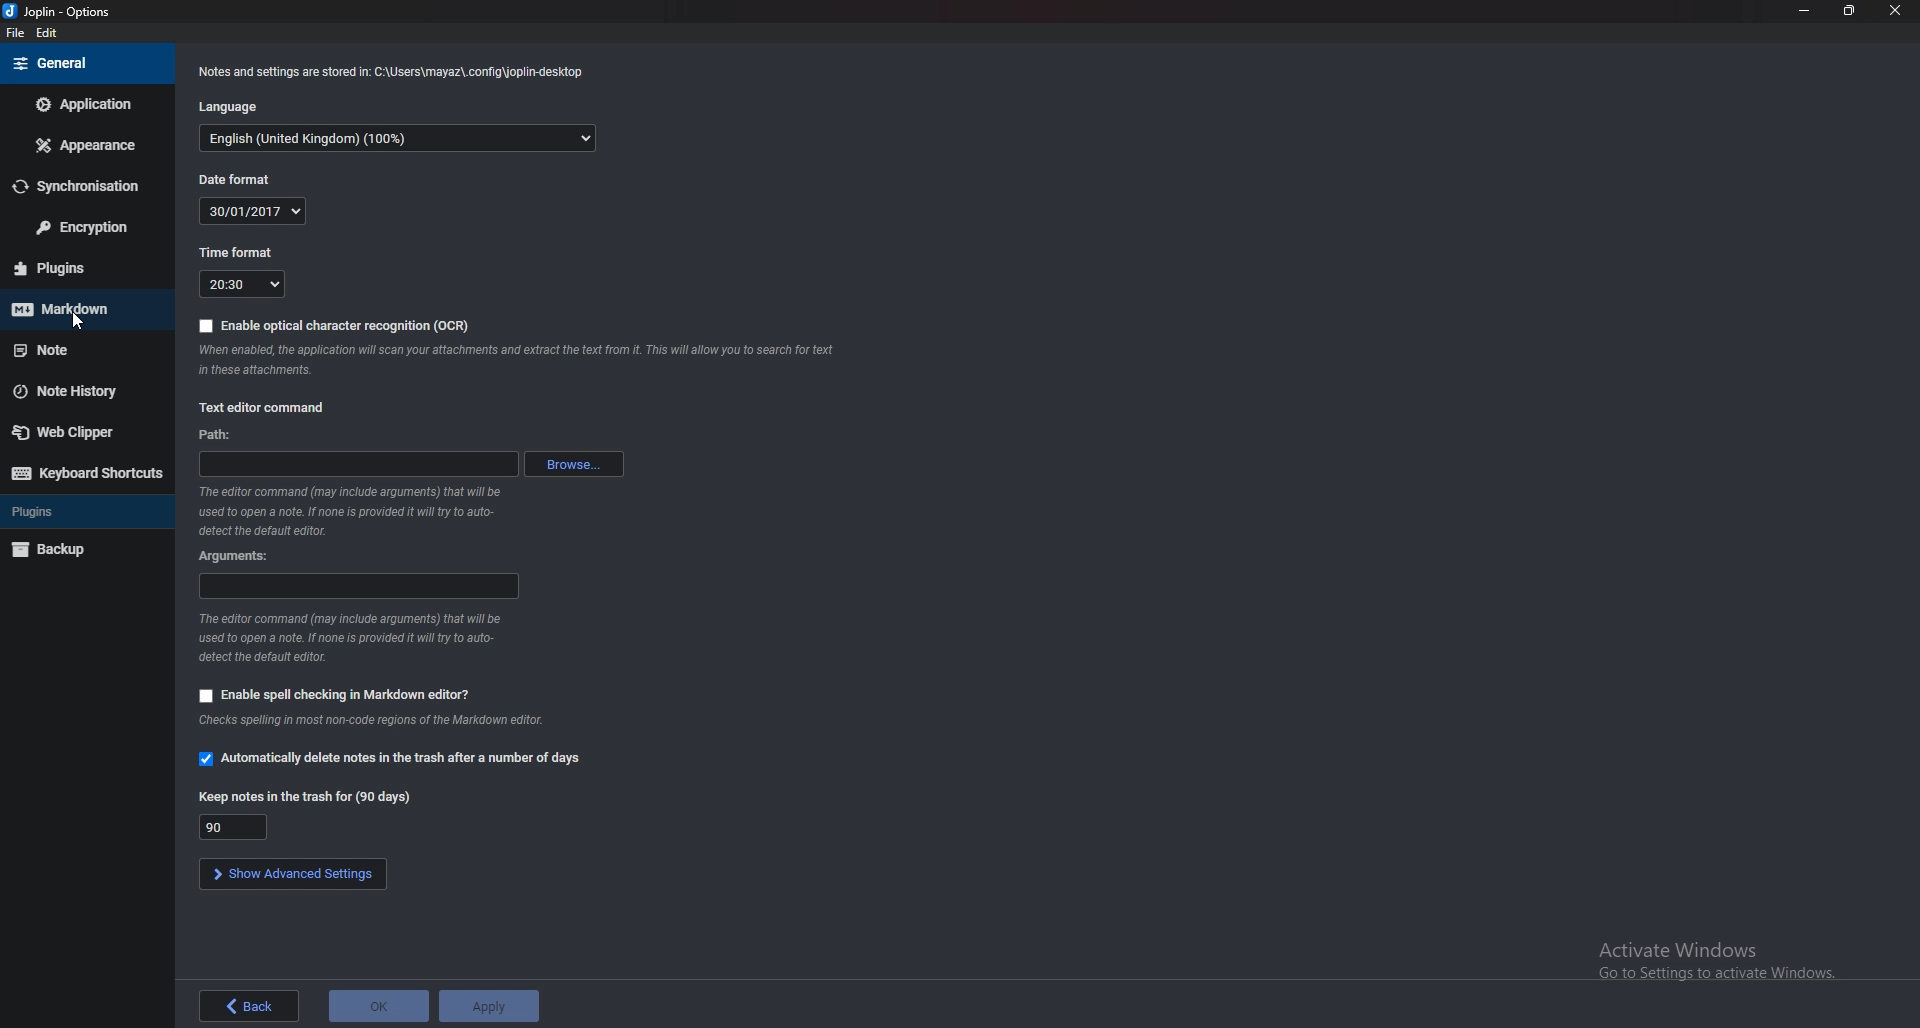 The height and width of the screenshot is (1028, 1920). I want to click on Info, so click(383, 719).